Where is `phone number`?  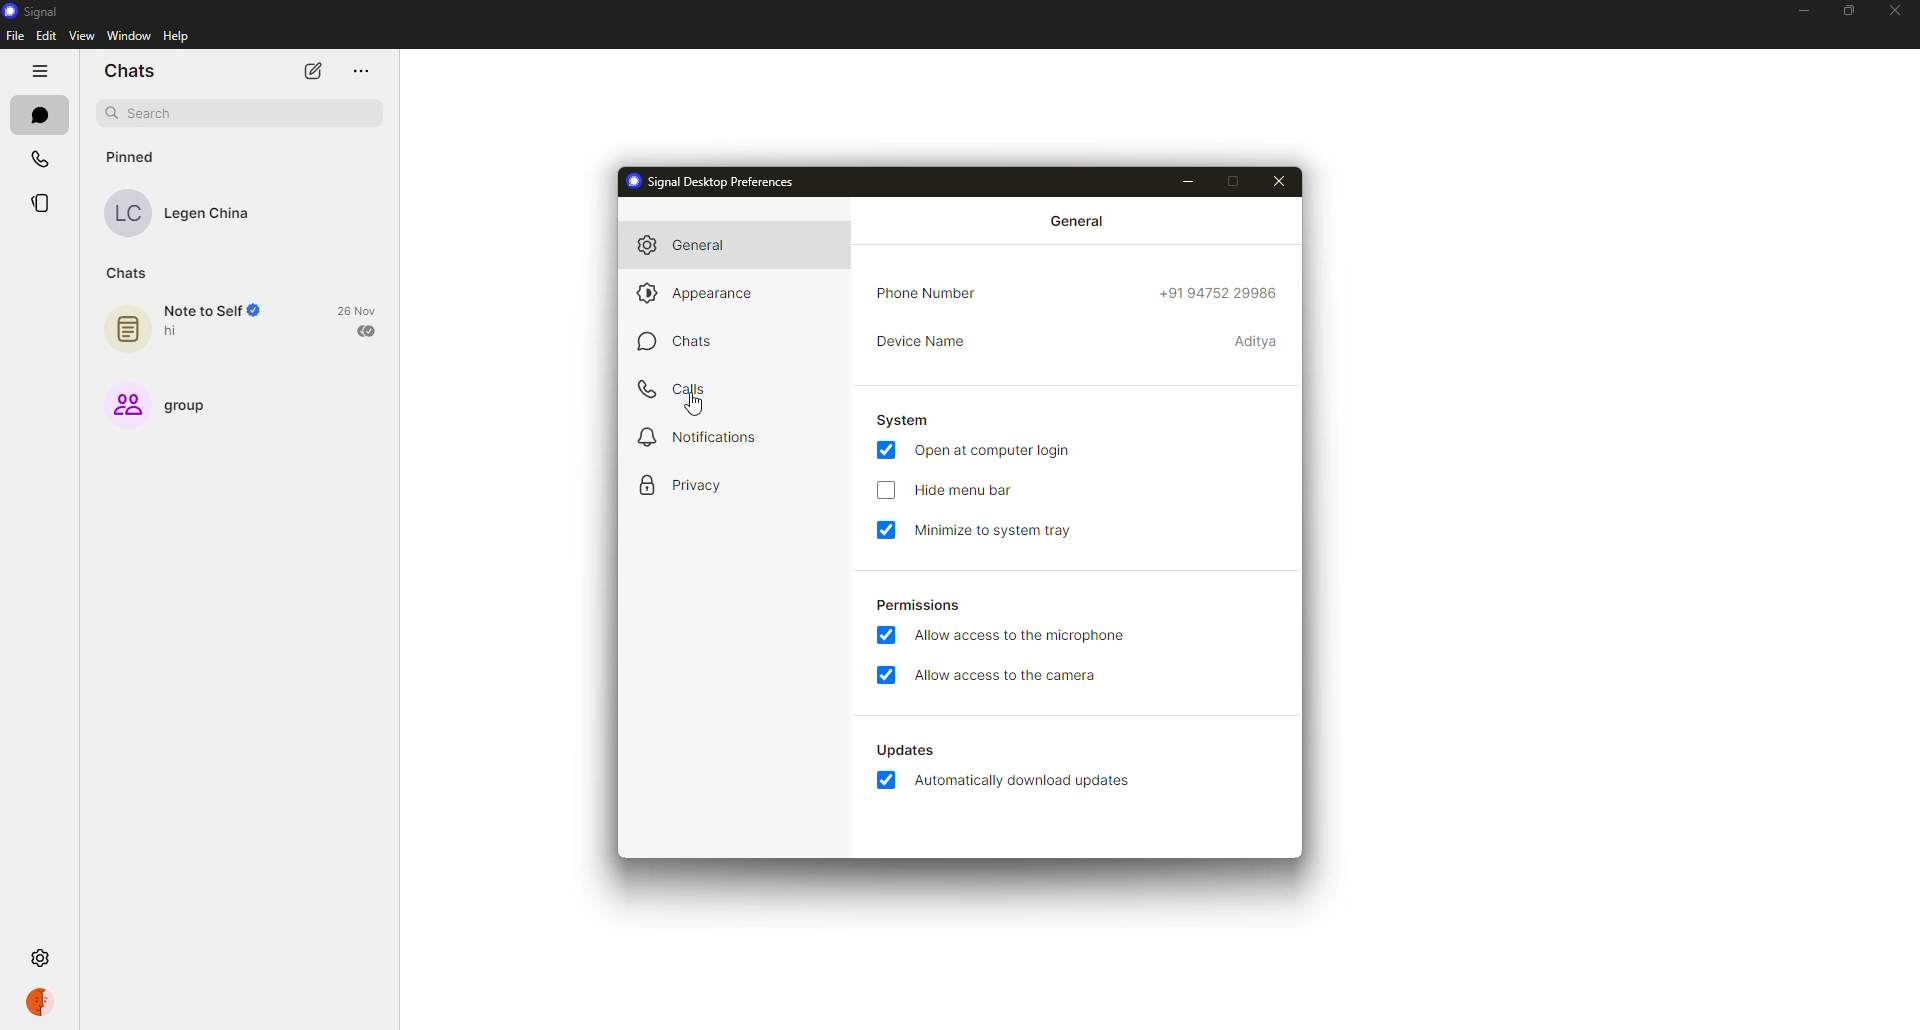 phone number is located at coordinates (1220, 293).